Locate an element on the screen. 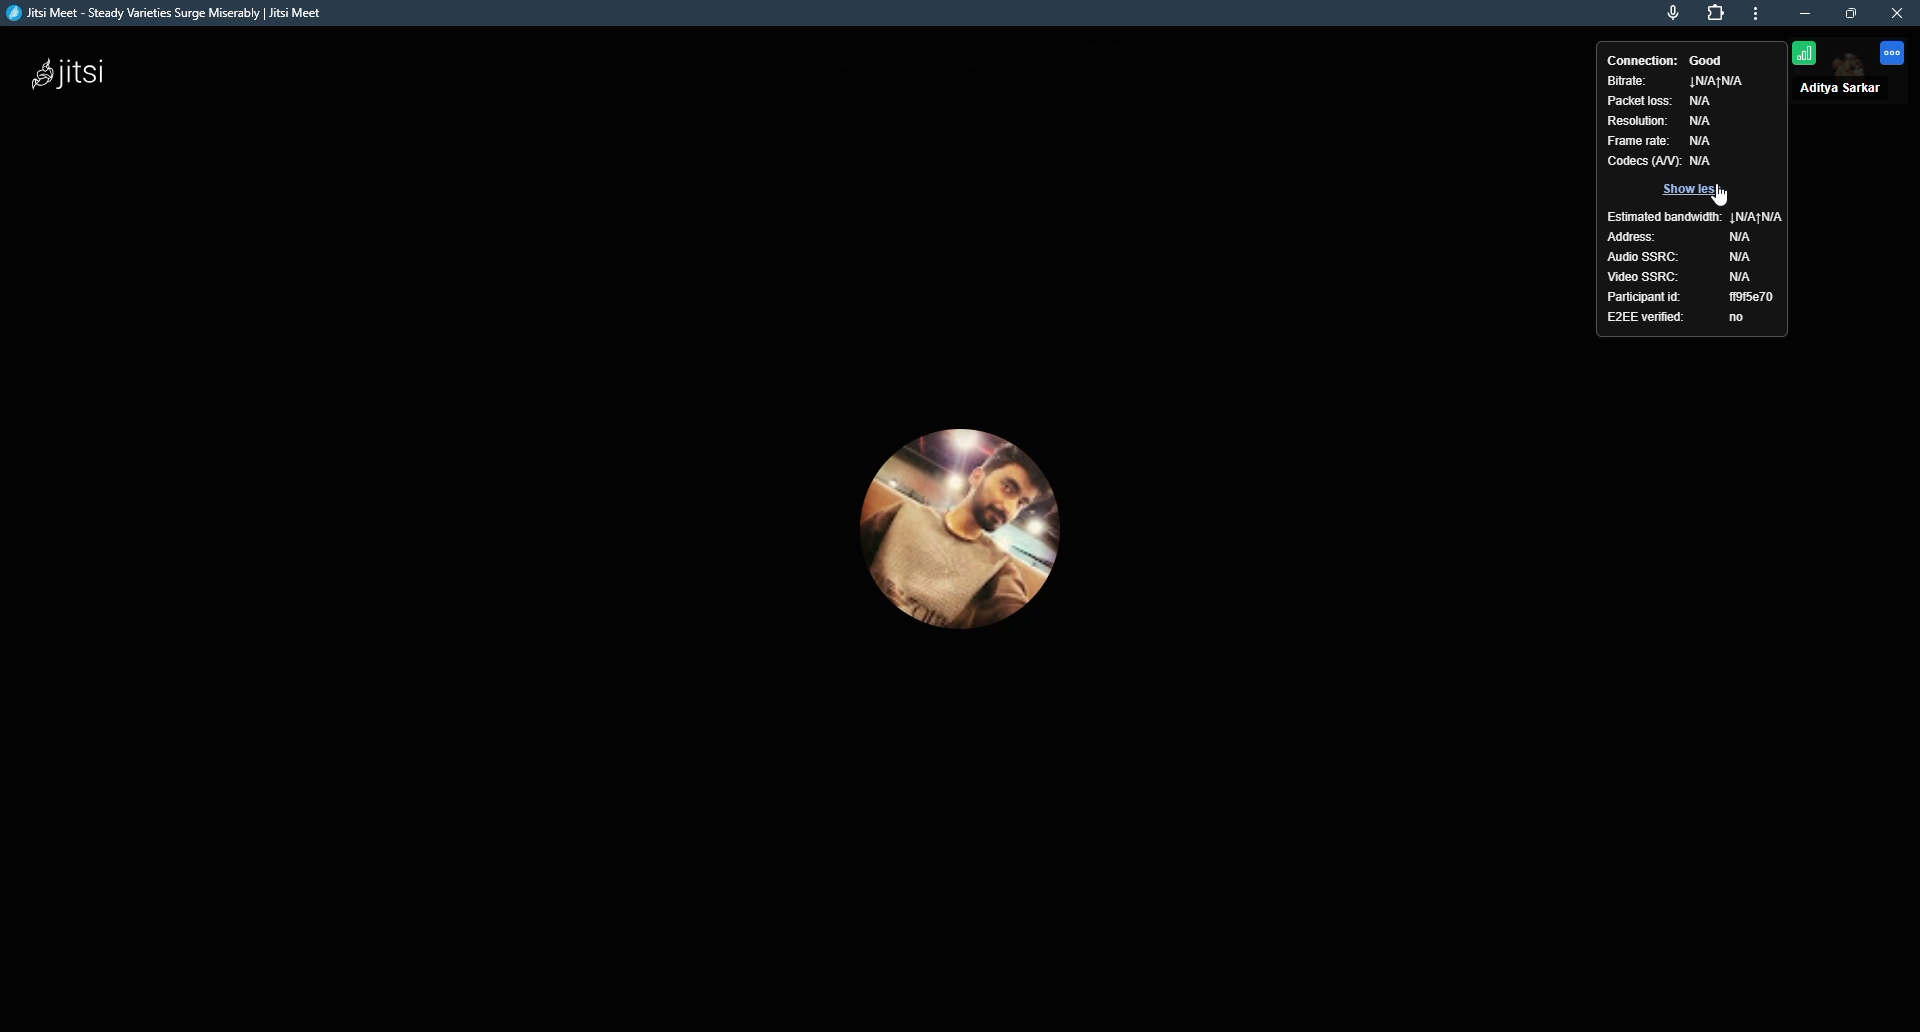 This screenshot has height=1032, width=1920. connection is located at coordinates (1641, 59).